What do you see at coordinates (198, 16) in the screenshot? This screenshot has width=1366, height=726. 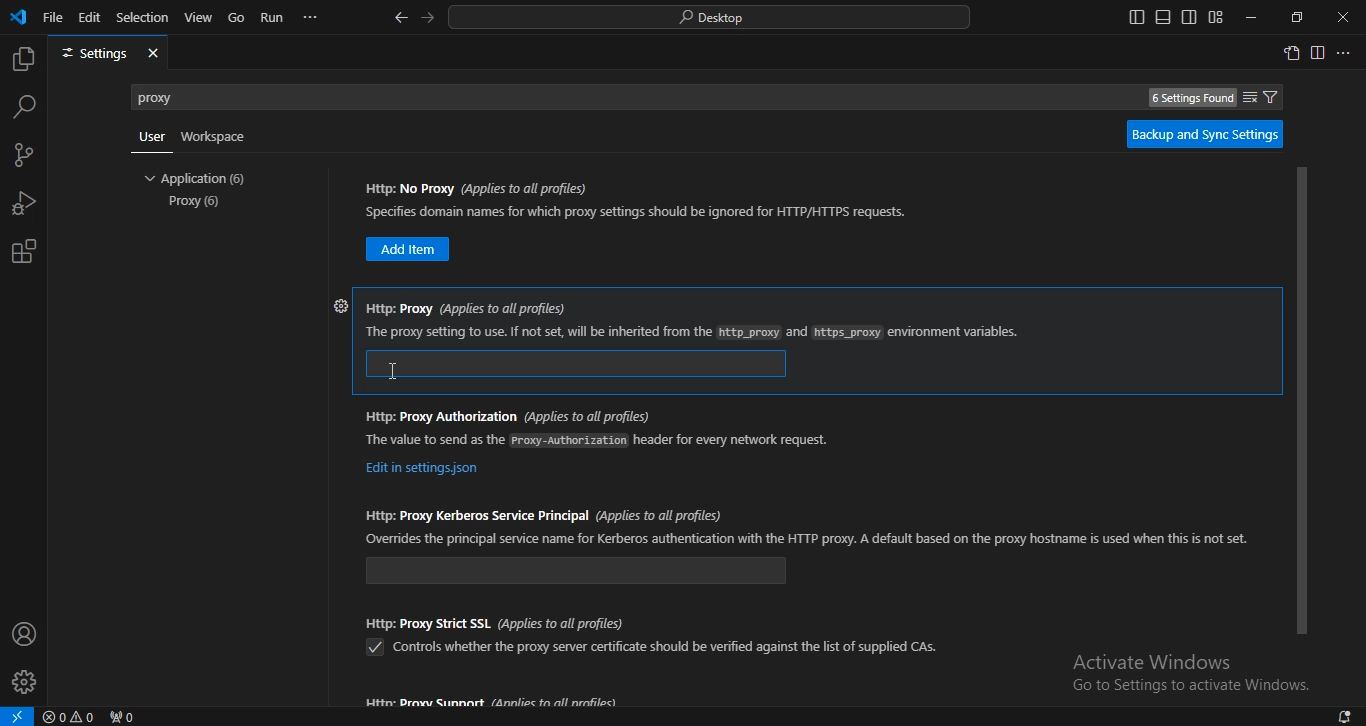 I see `view` at bounding box center [198, 16].